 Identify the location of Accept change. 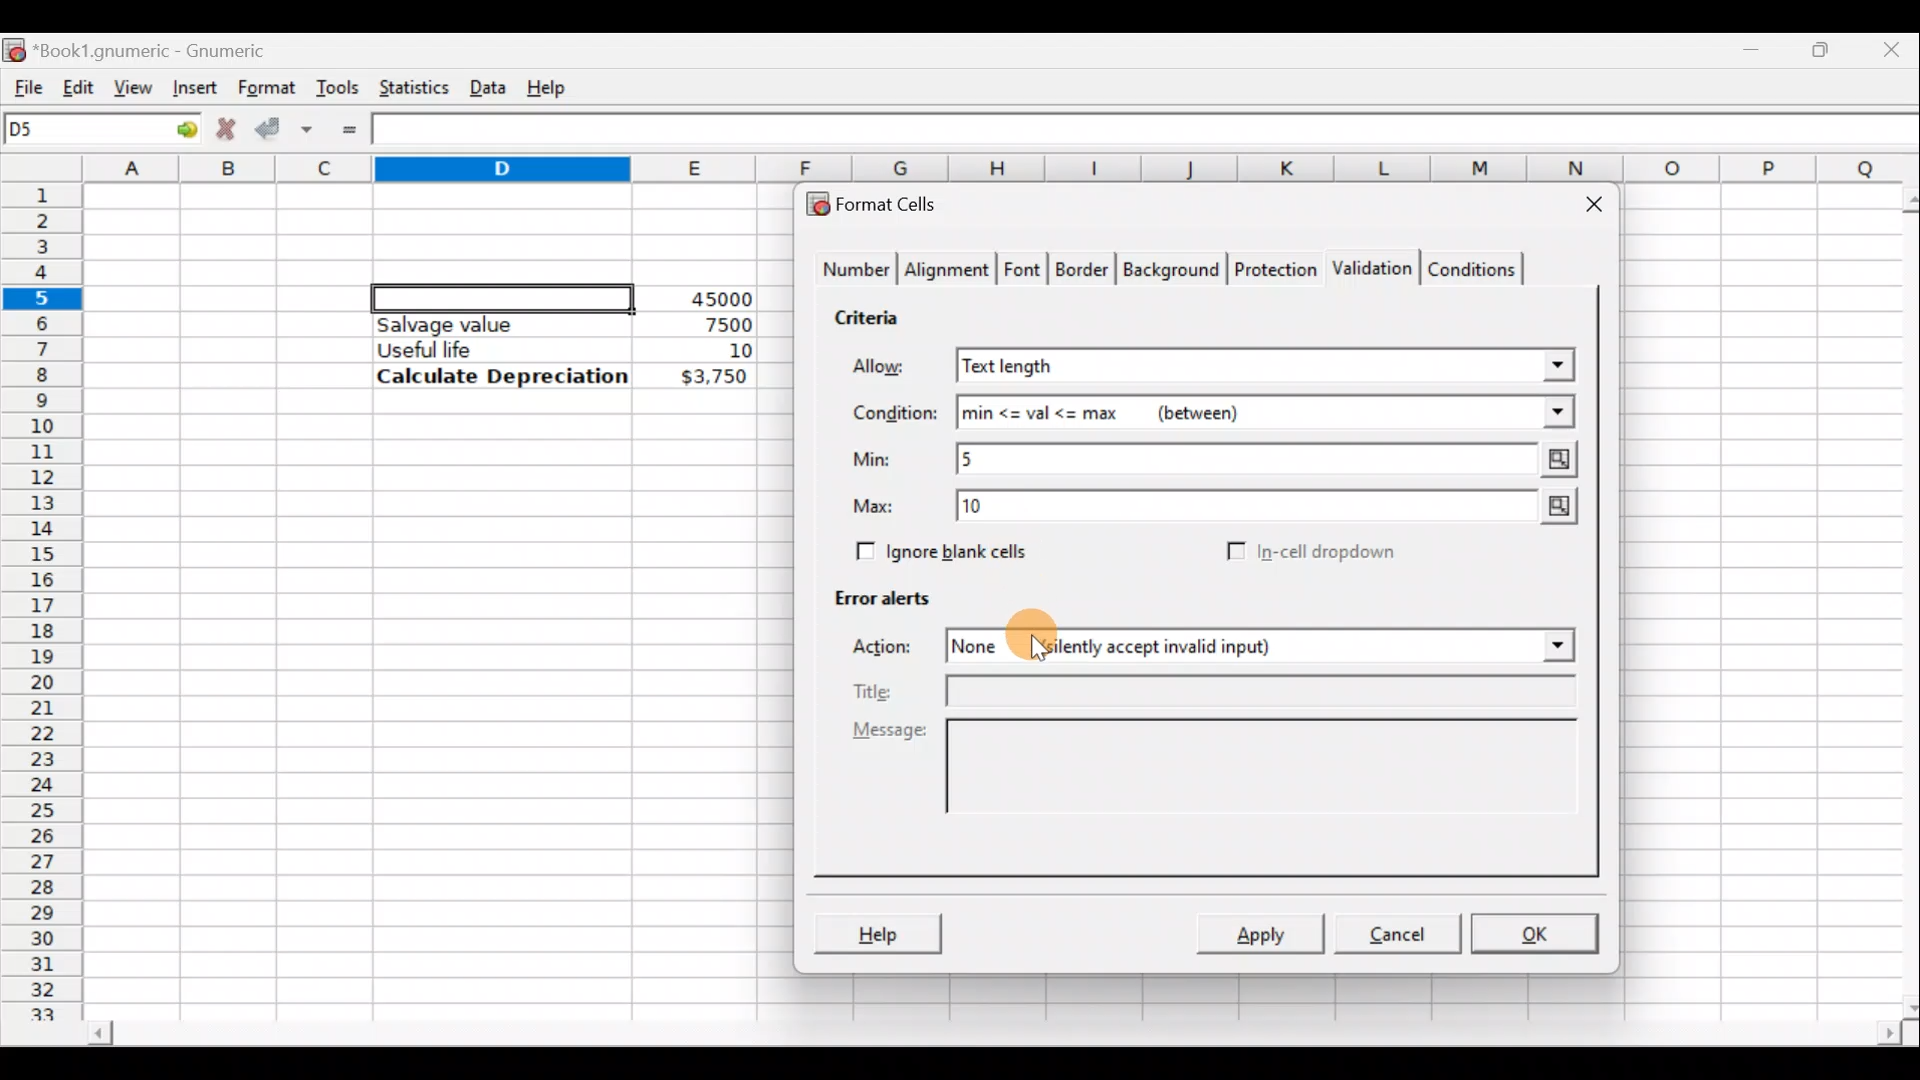
(284, 126).